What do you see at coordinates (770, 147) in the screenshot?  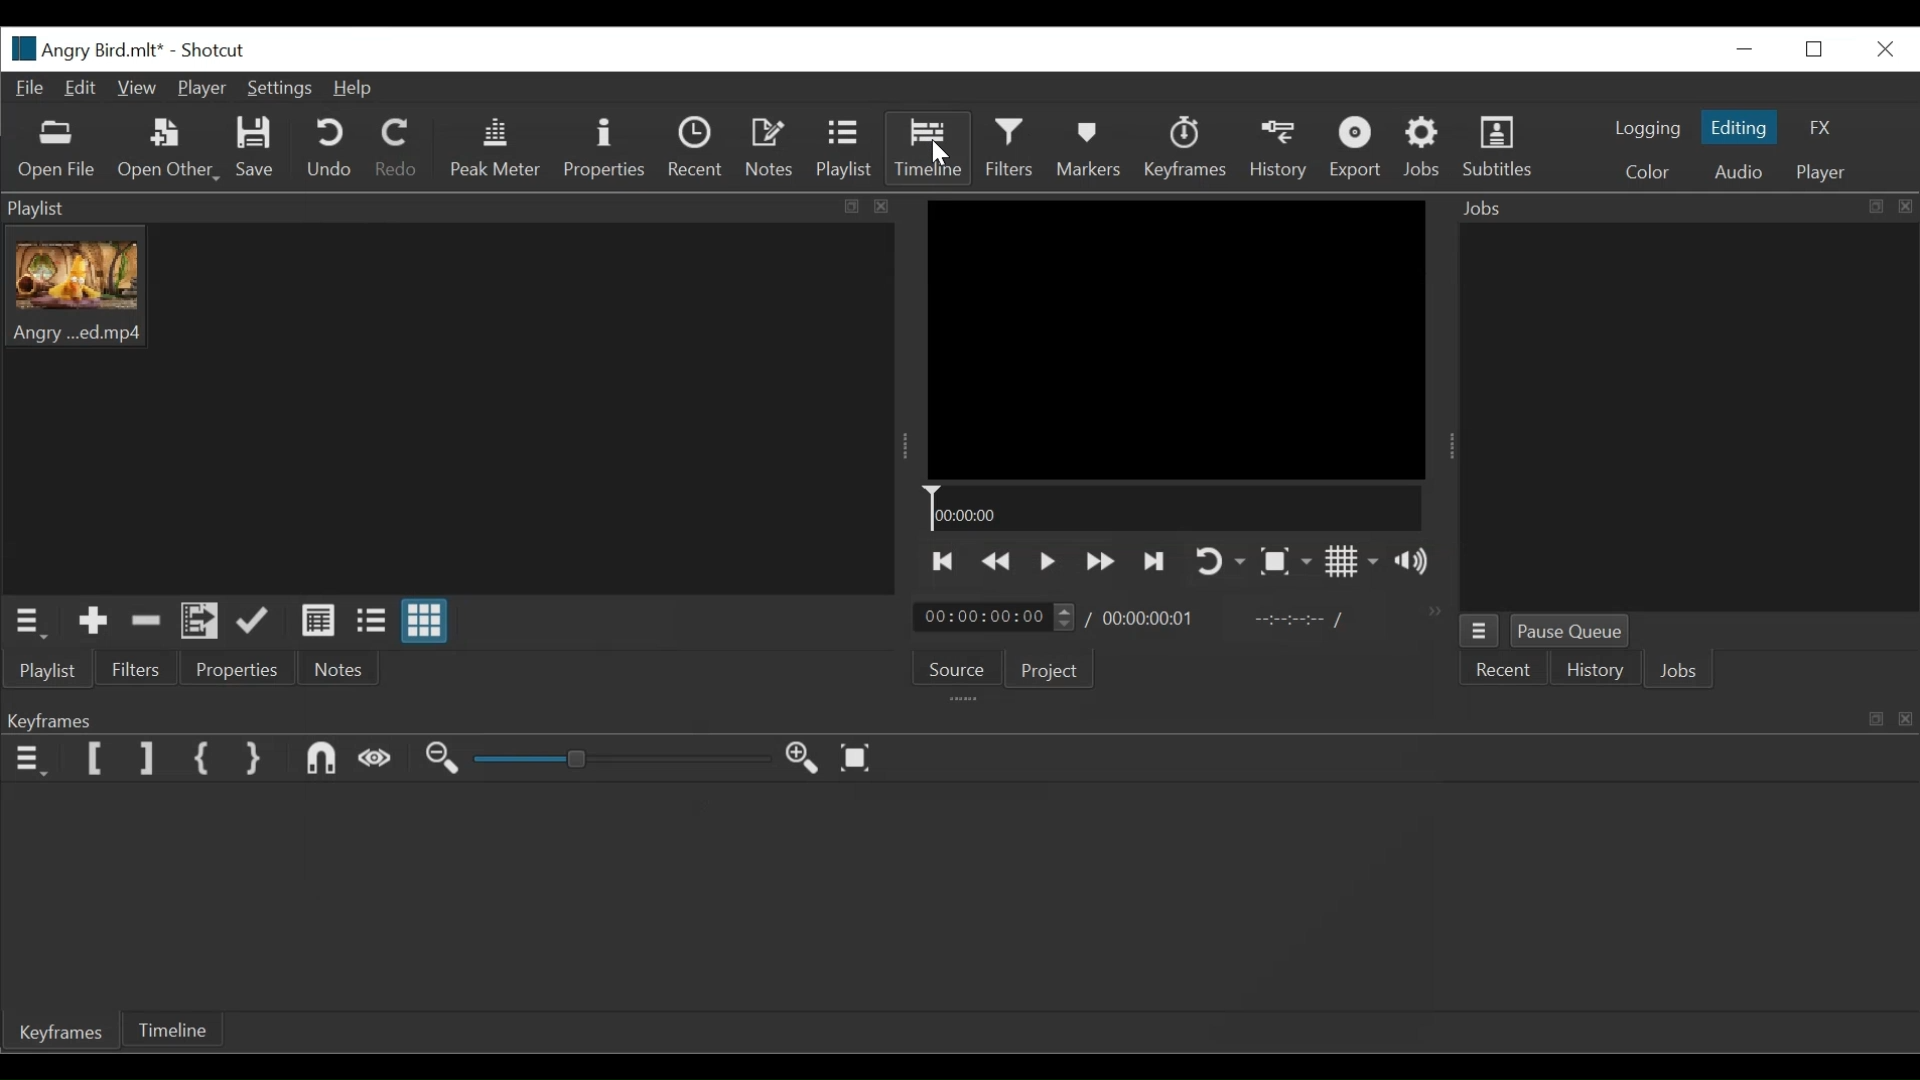 I see `Notes` at bounding box center [770, 147].